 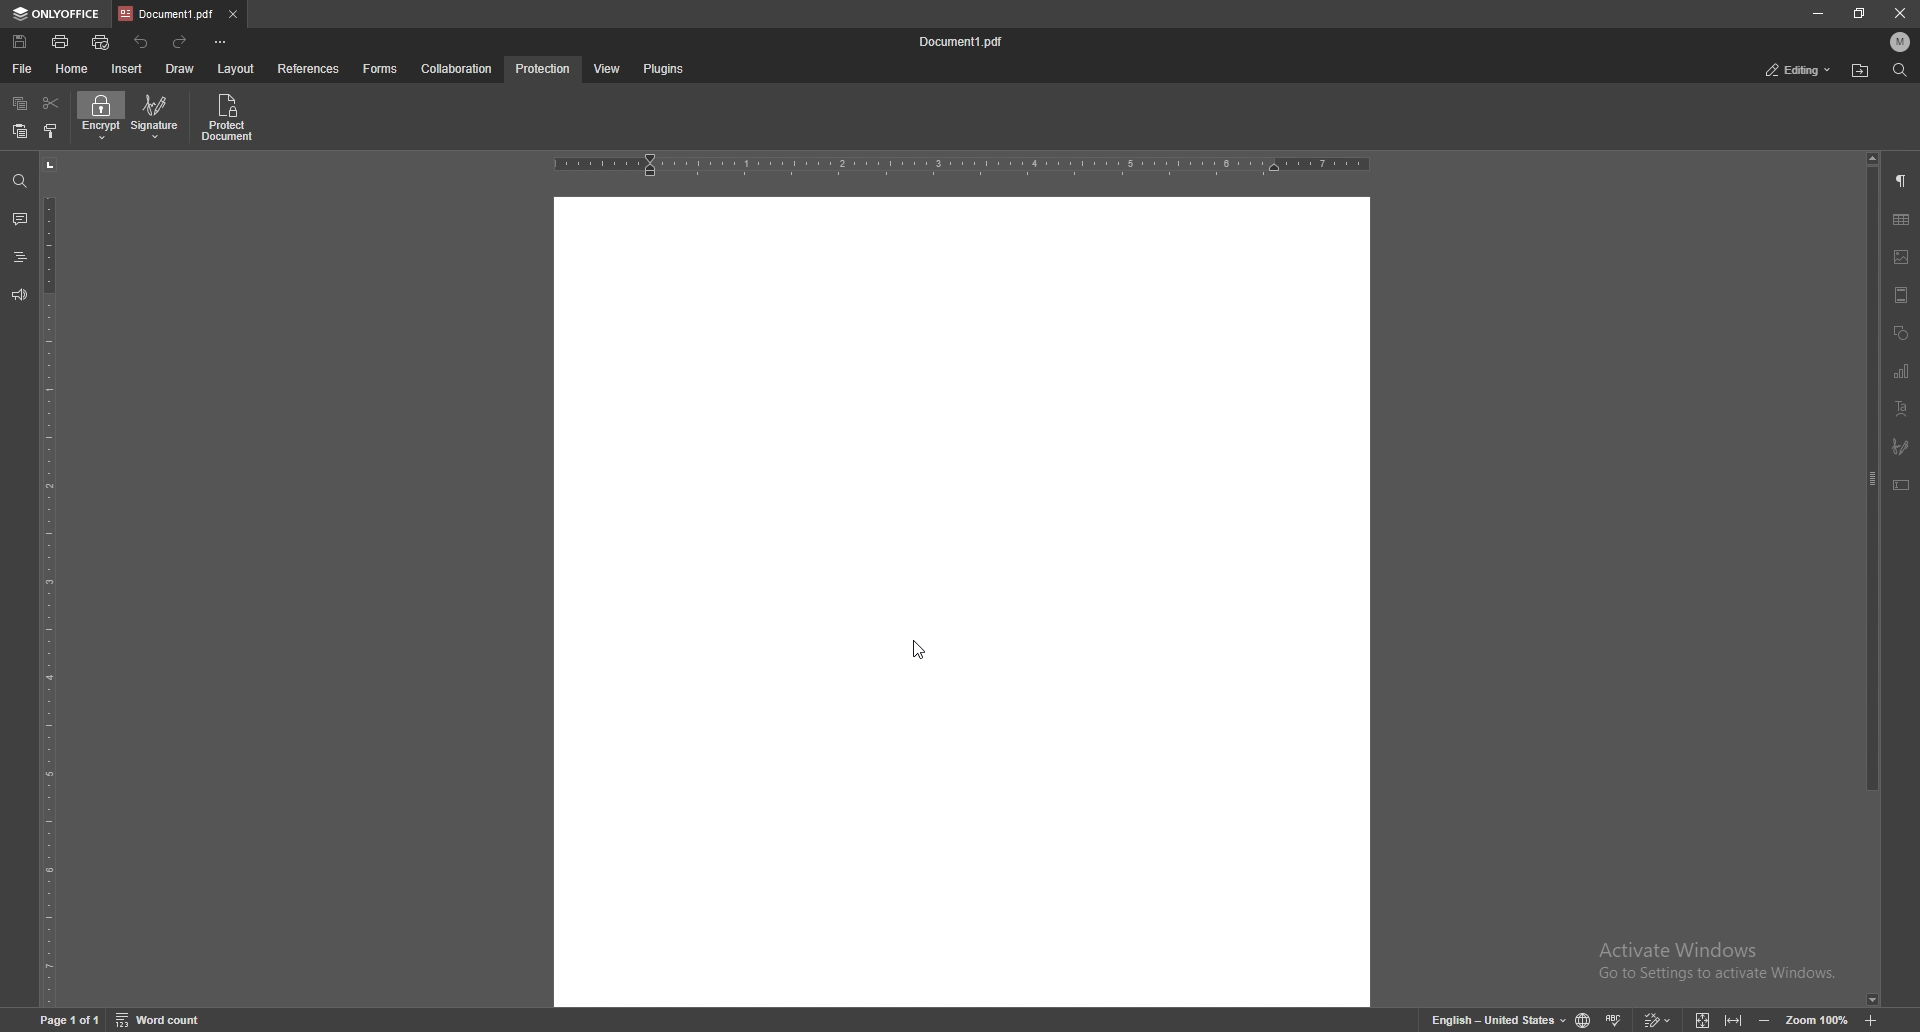 I want to click on comment, so click(x=20, y=219).